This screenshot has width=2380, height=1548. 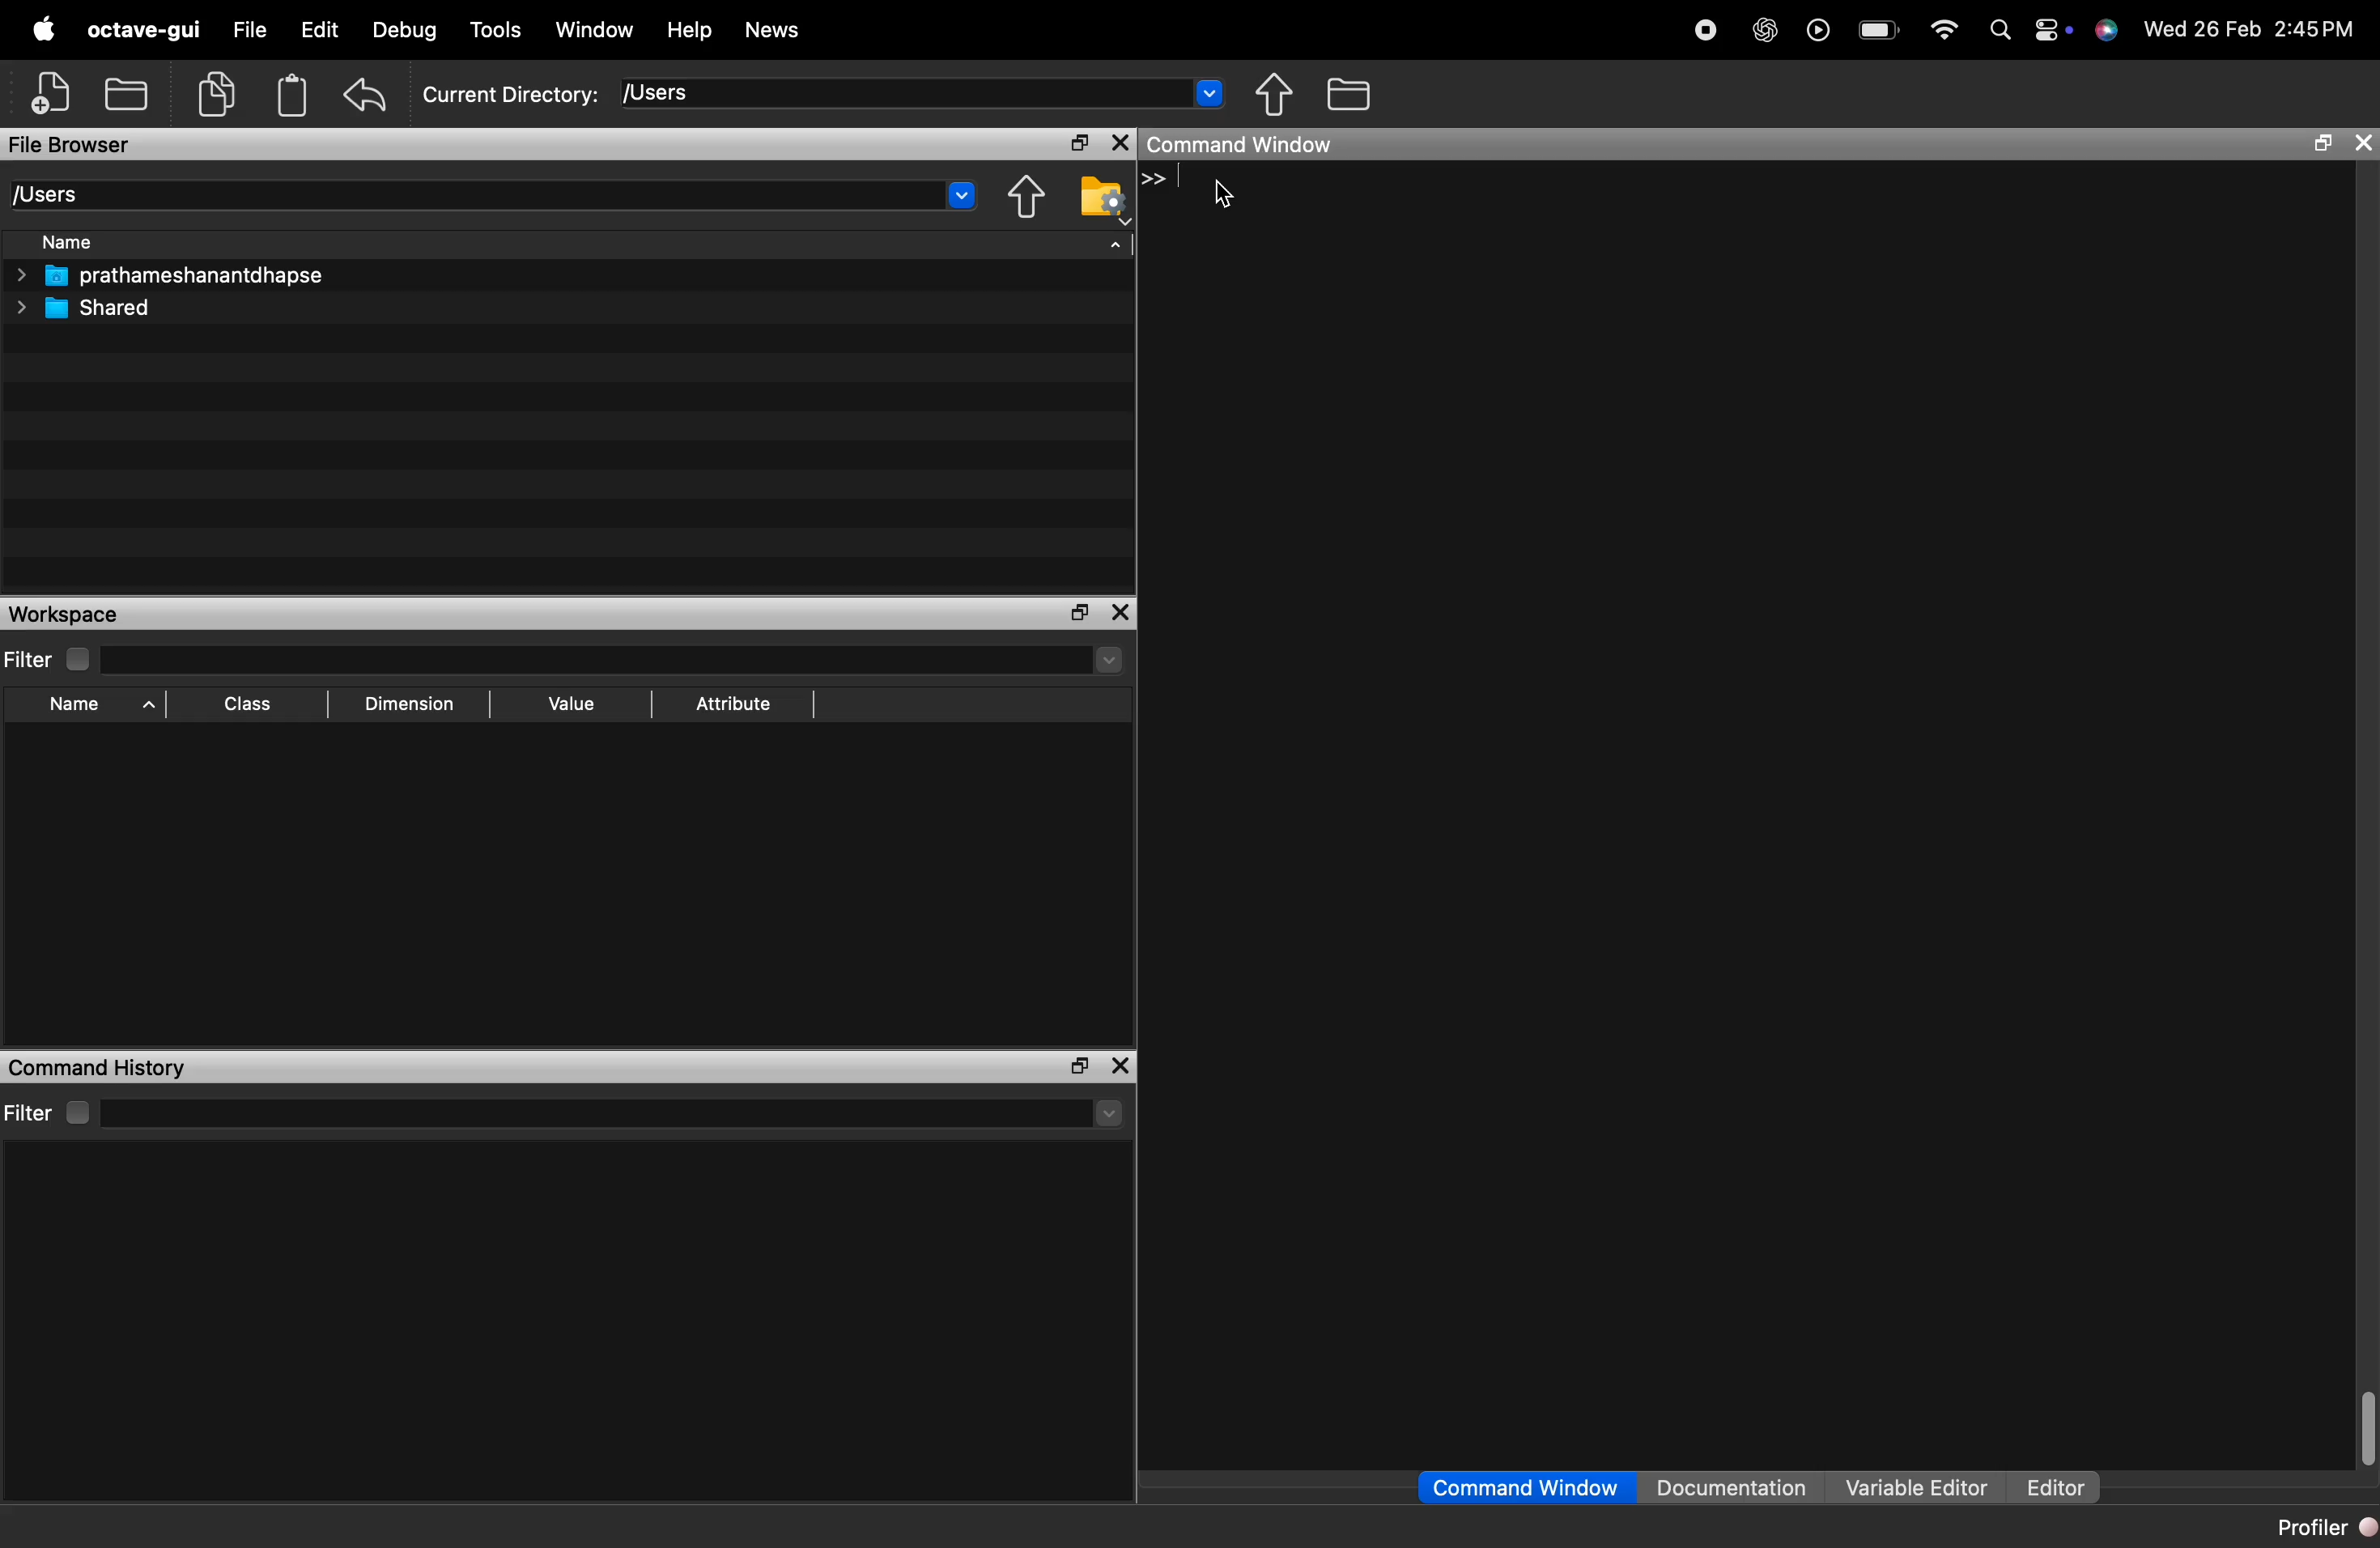 I want to click on Users, so click(x=66, y=190).